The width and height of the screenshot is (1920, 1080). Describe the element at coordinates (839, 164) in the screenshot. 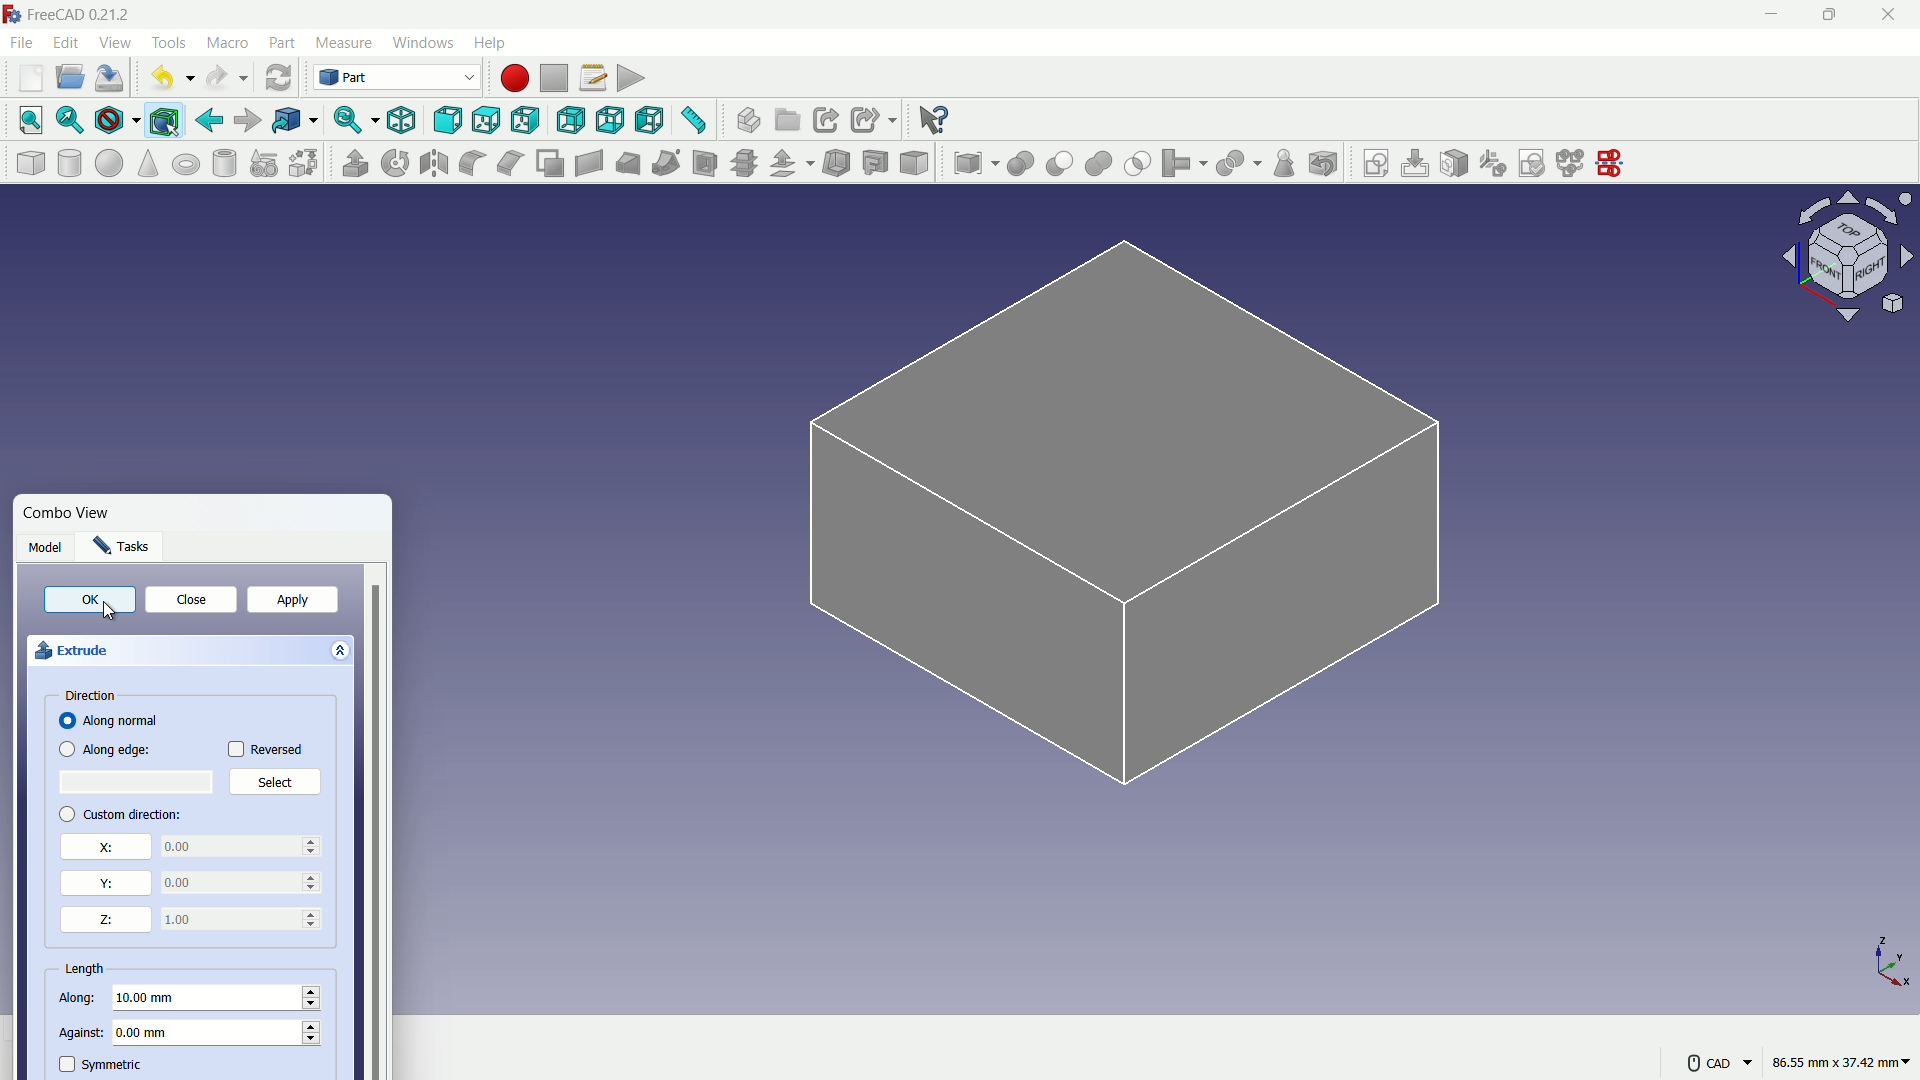

I see `thickness` at that location.